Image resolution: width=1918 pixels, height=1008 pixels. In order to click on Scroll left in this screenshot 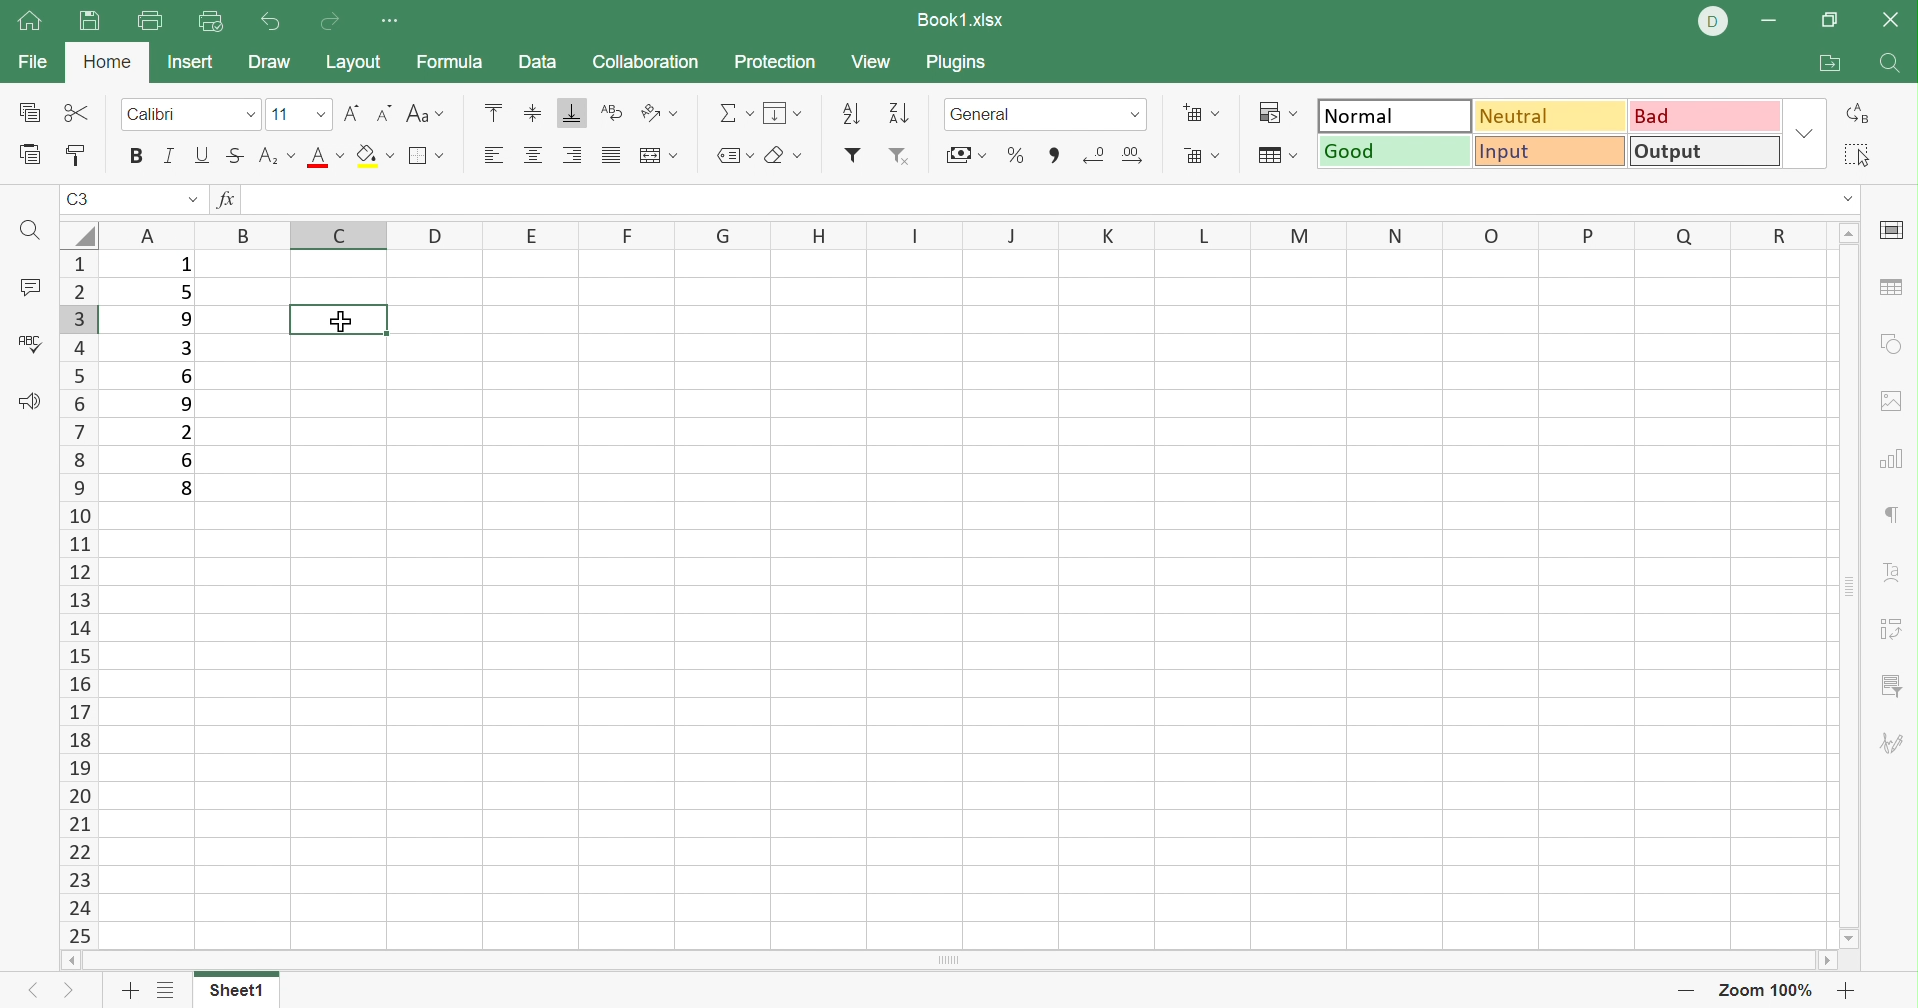, I will do `click(62, 958)`.